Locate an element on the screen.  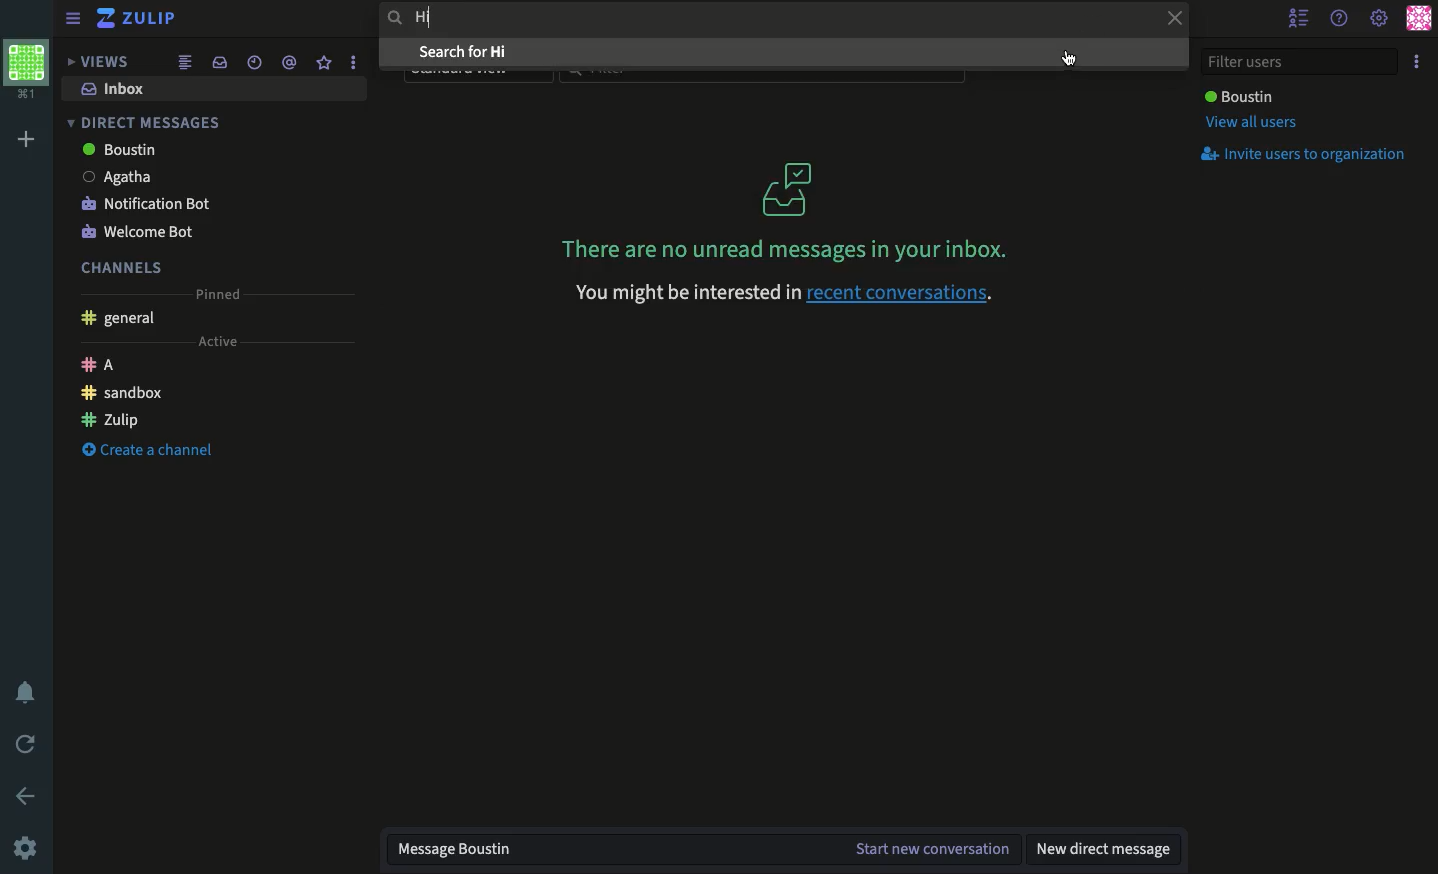
Favorite is located at coordinates (324, 63).